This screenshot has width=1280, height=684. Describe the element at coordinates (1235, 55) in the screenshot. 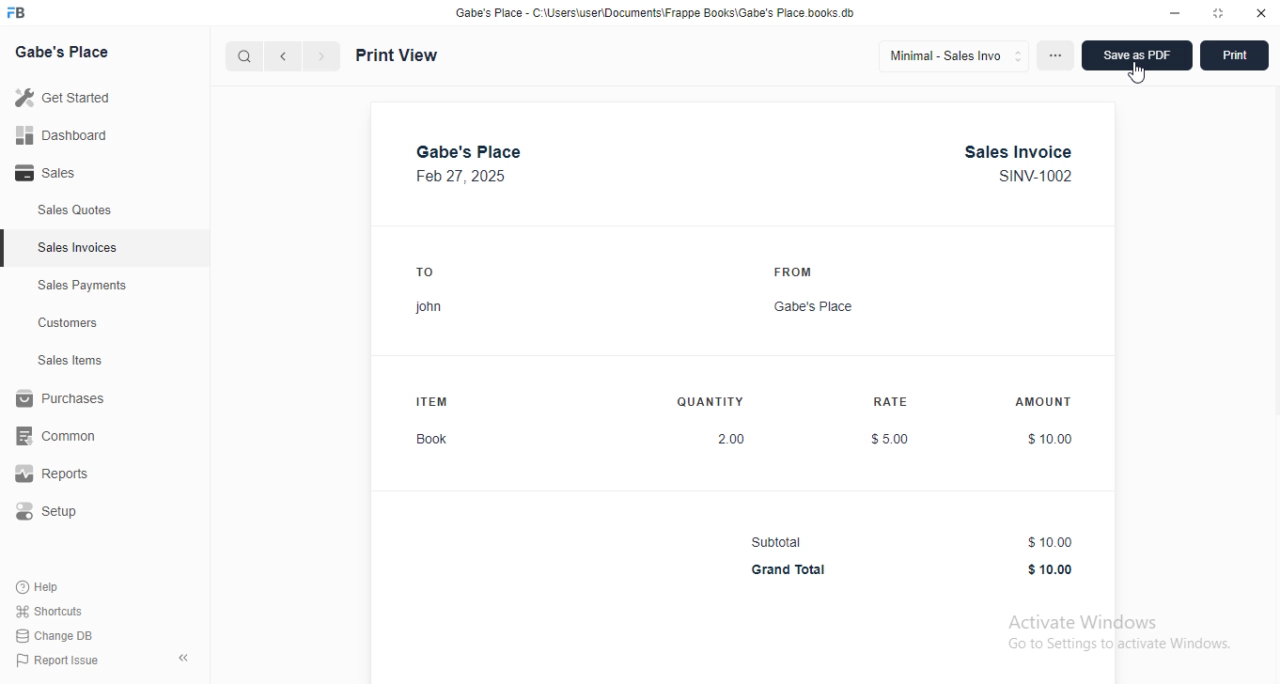

I see `print` at that location.